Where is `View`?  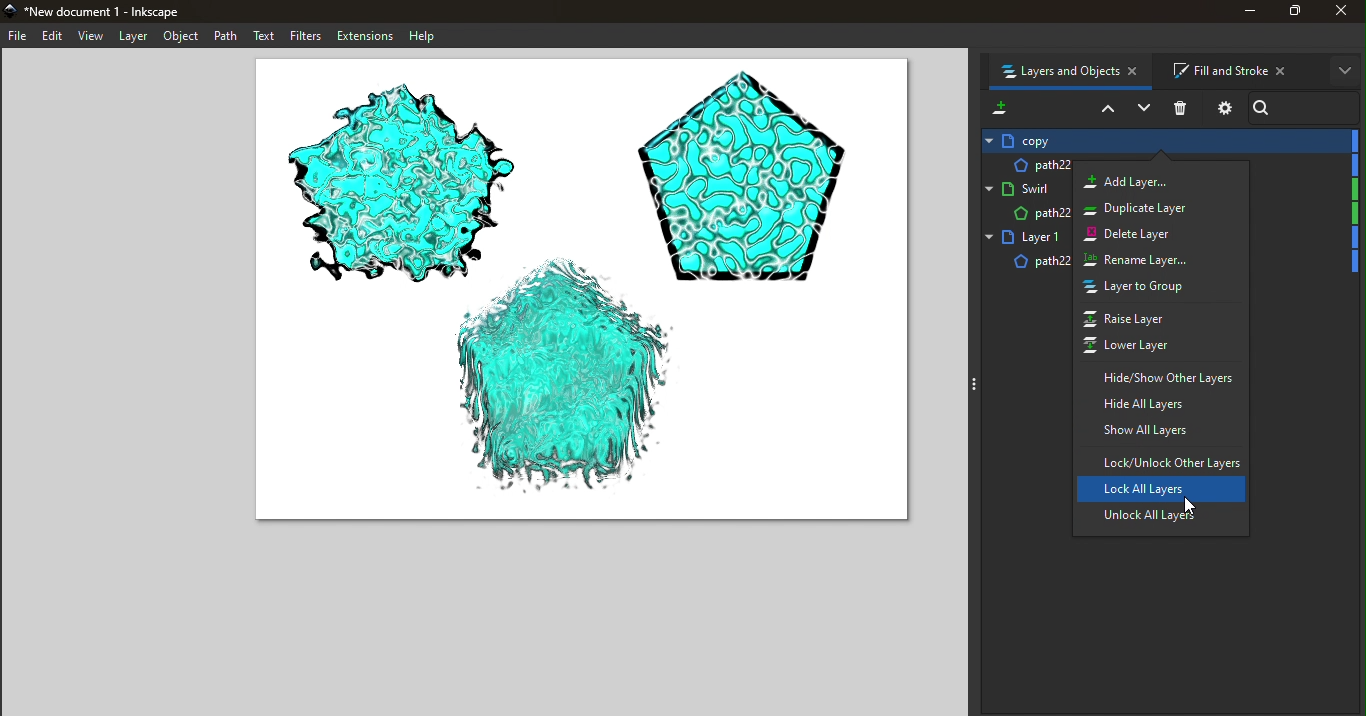
View is located at coordinates (93, 38).